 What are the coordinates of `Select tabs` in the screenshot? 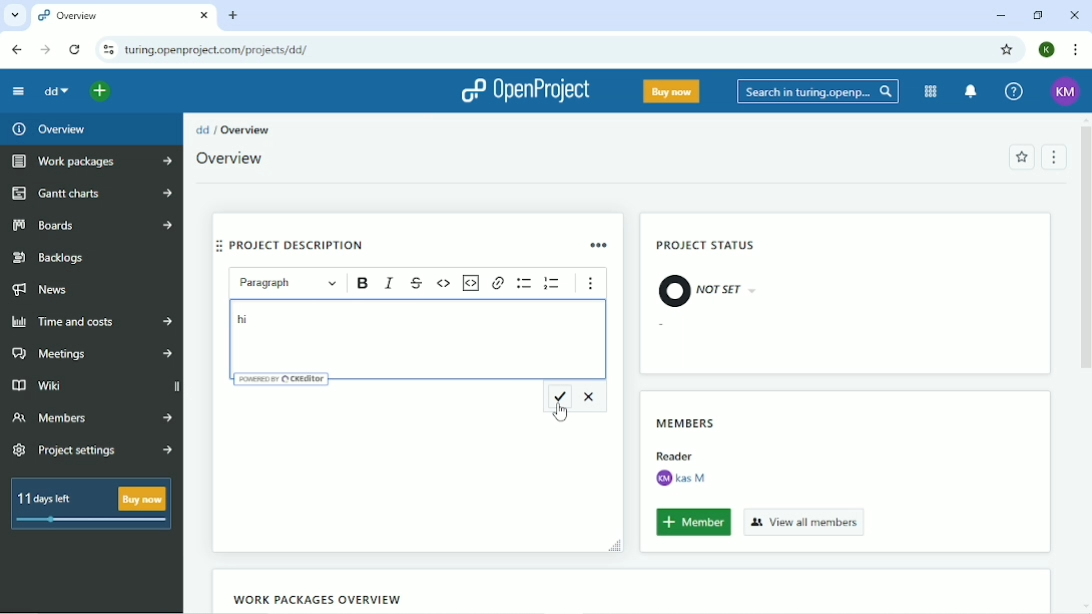 It's located at (14, 15).